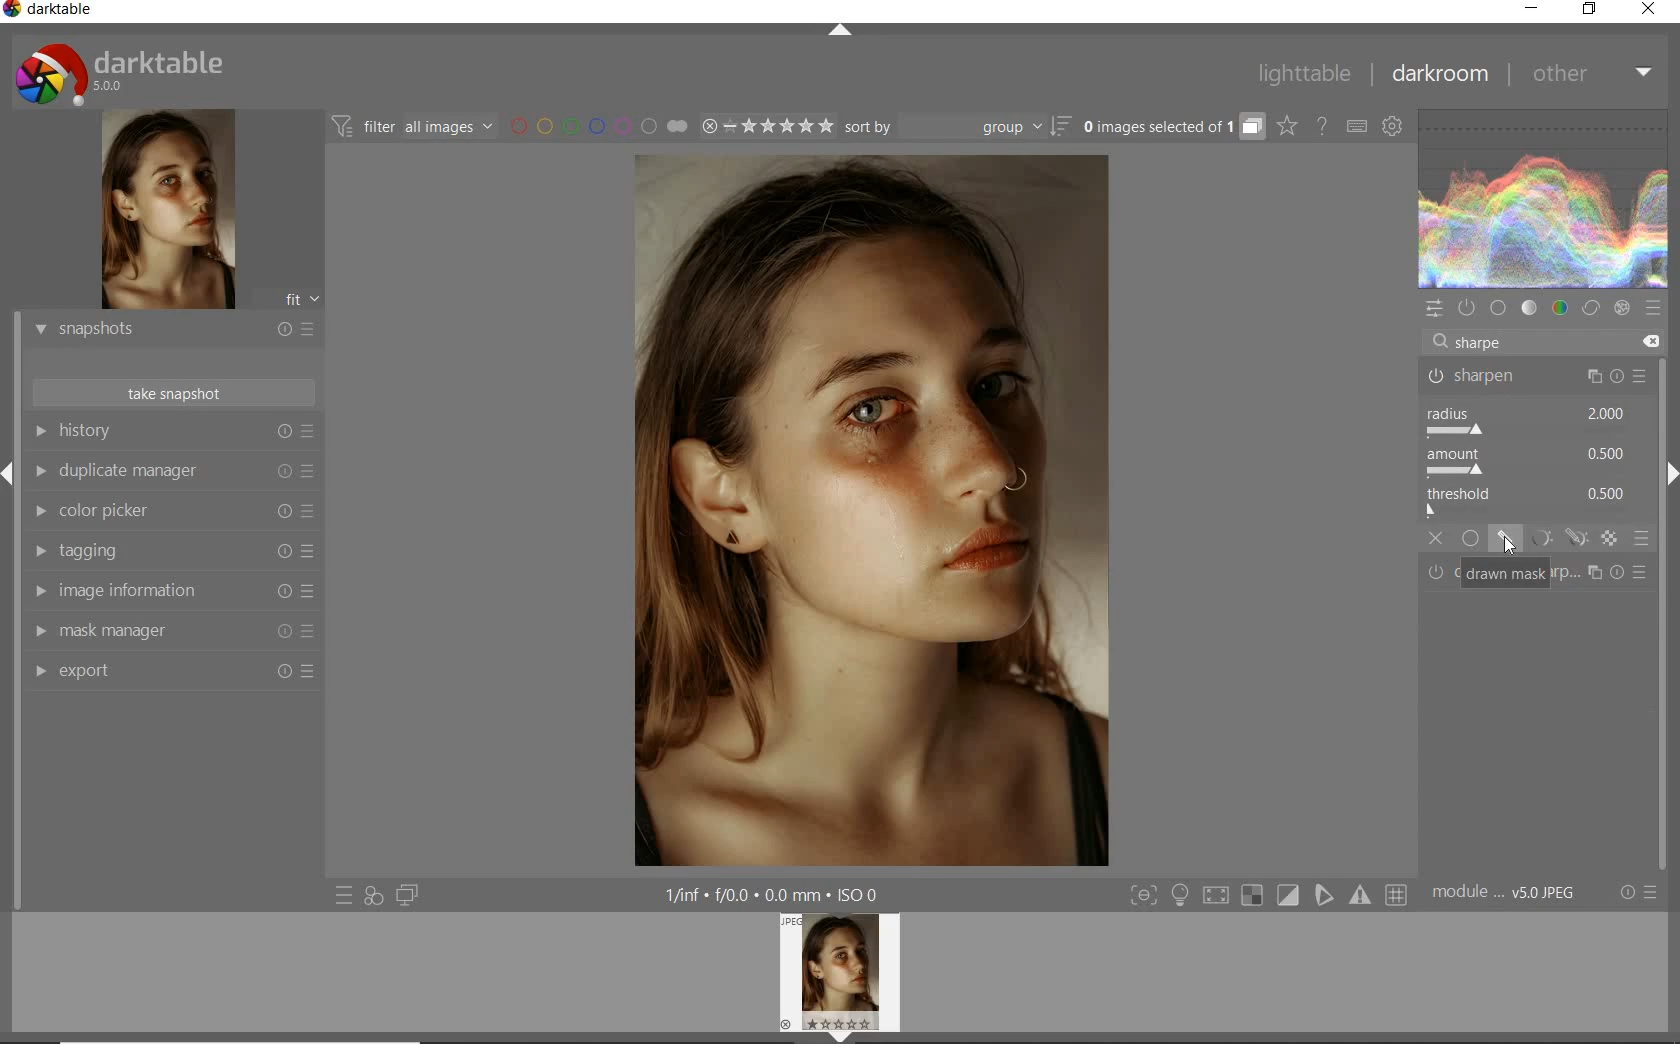 The height and width of the screenshot is (1044, 1680). What do you see at coordinates (1590, 310) in the screenshot?
I see `correct` at bounding box center [1590, 310].